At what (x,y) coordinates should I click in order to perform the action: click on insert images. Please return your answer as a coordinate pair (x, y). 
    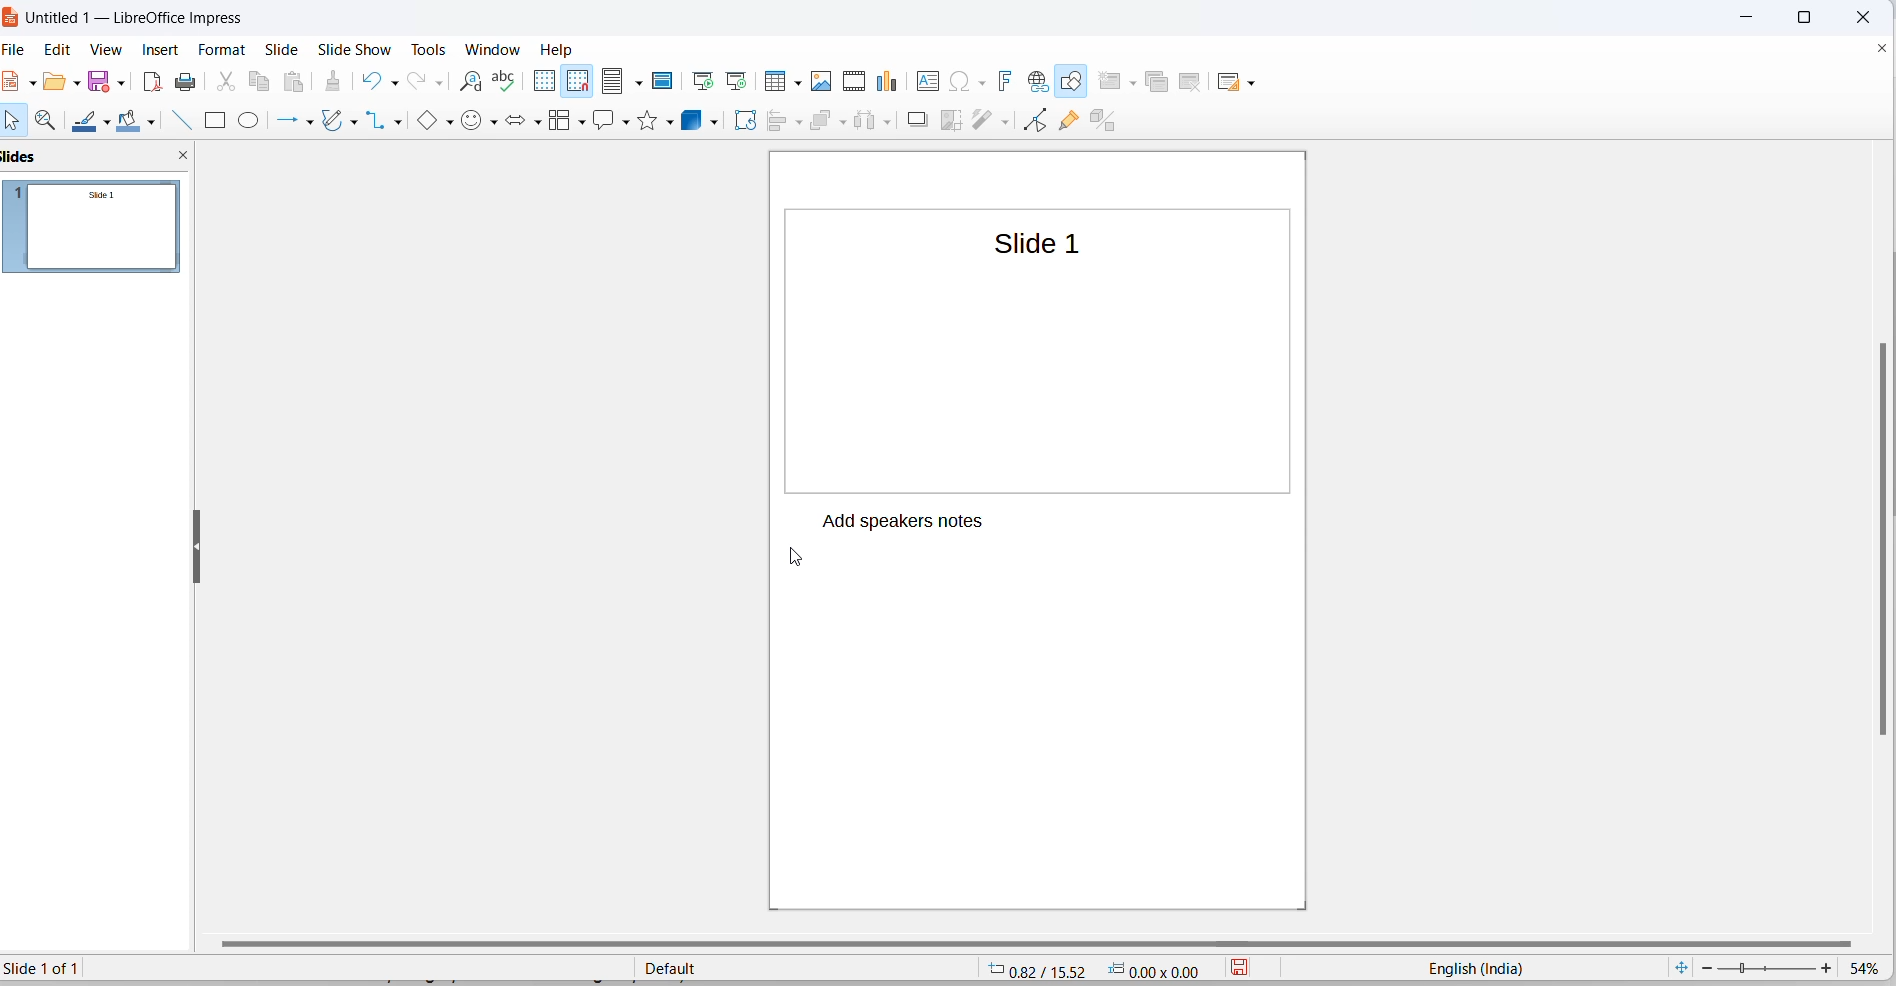
    Looking at the image, I should click on (824, 83).